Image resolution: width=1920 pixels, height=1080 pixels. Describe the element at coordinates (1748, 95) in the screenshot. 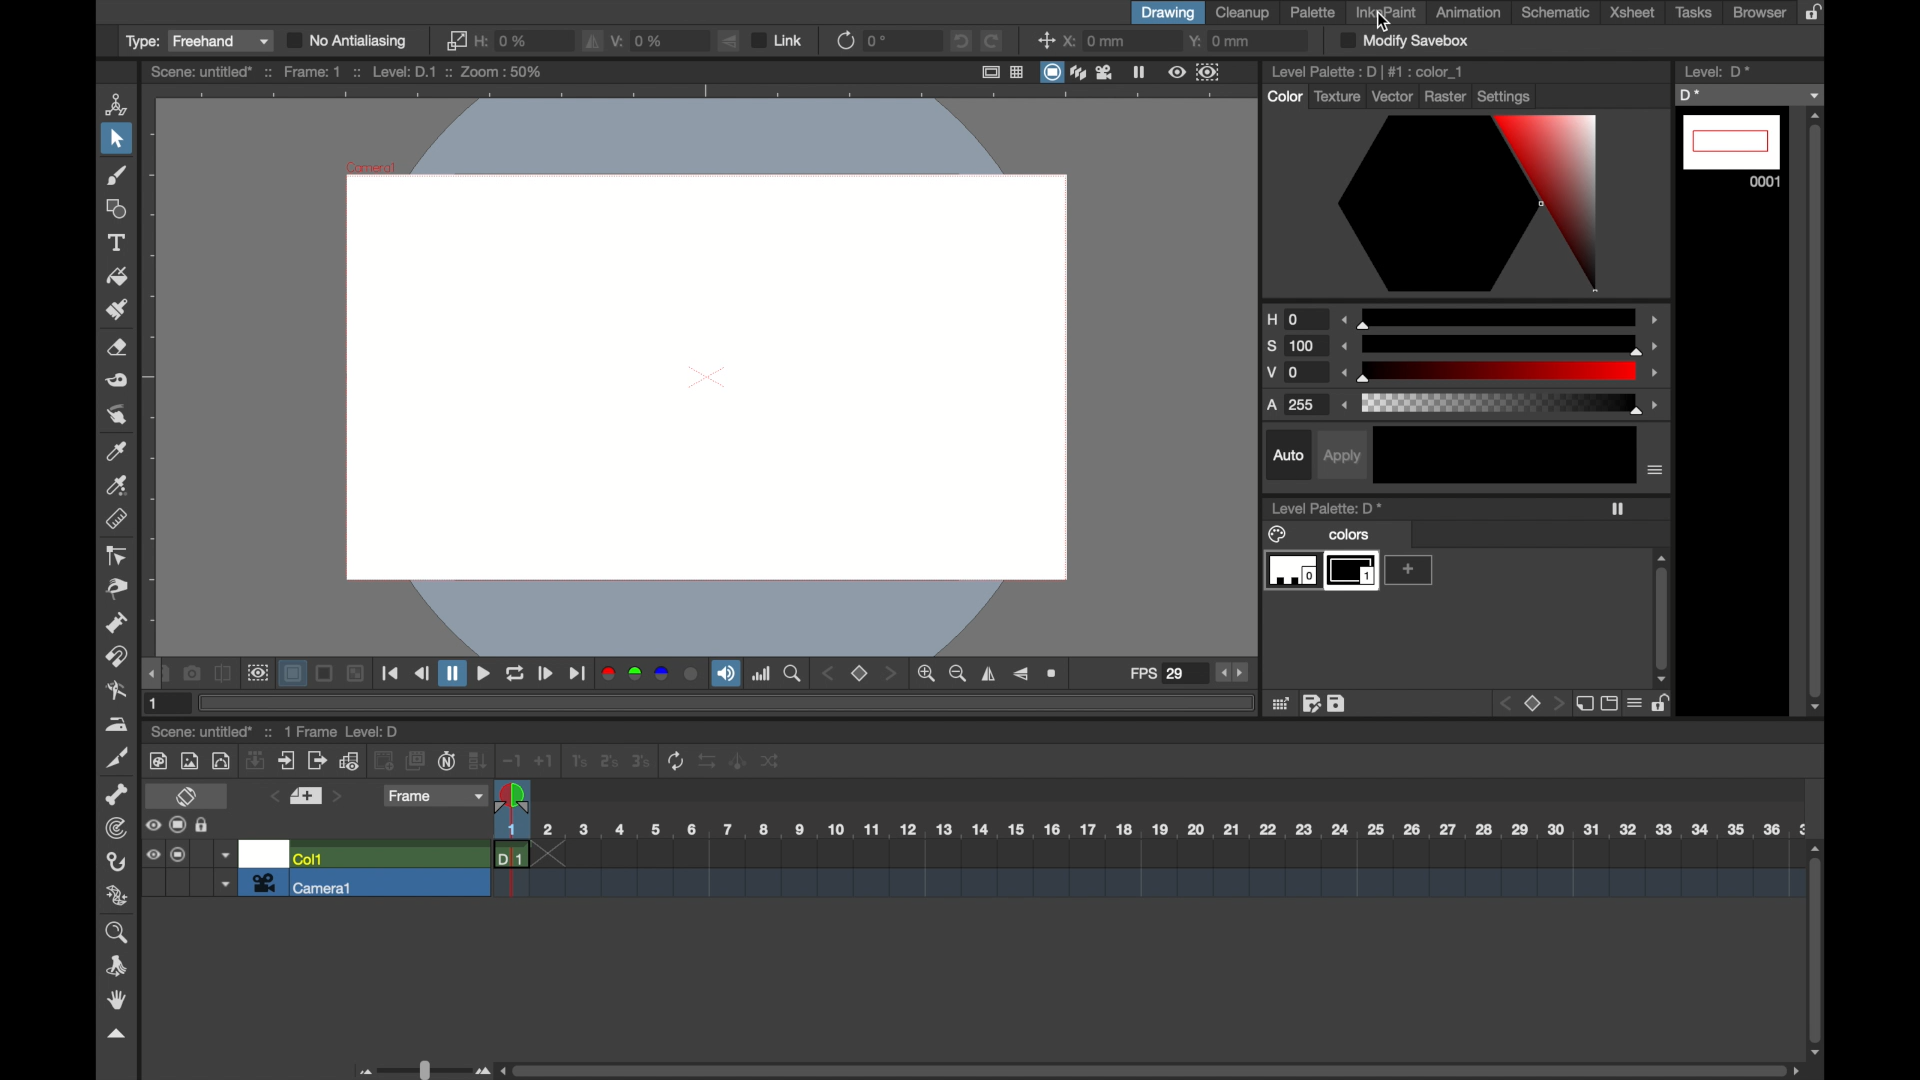

I see `dropdown` at that location.